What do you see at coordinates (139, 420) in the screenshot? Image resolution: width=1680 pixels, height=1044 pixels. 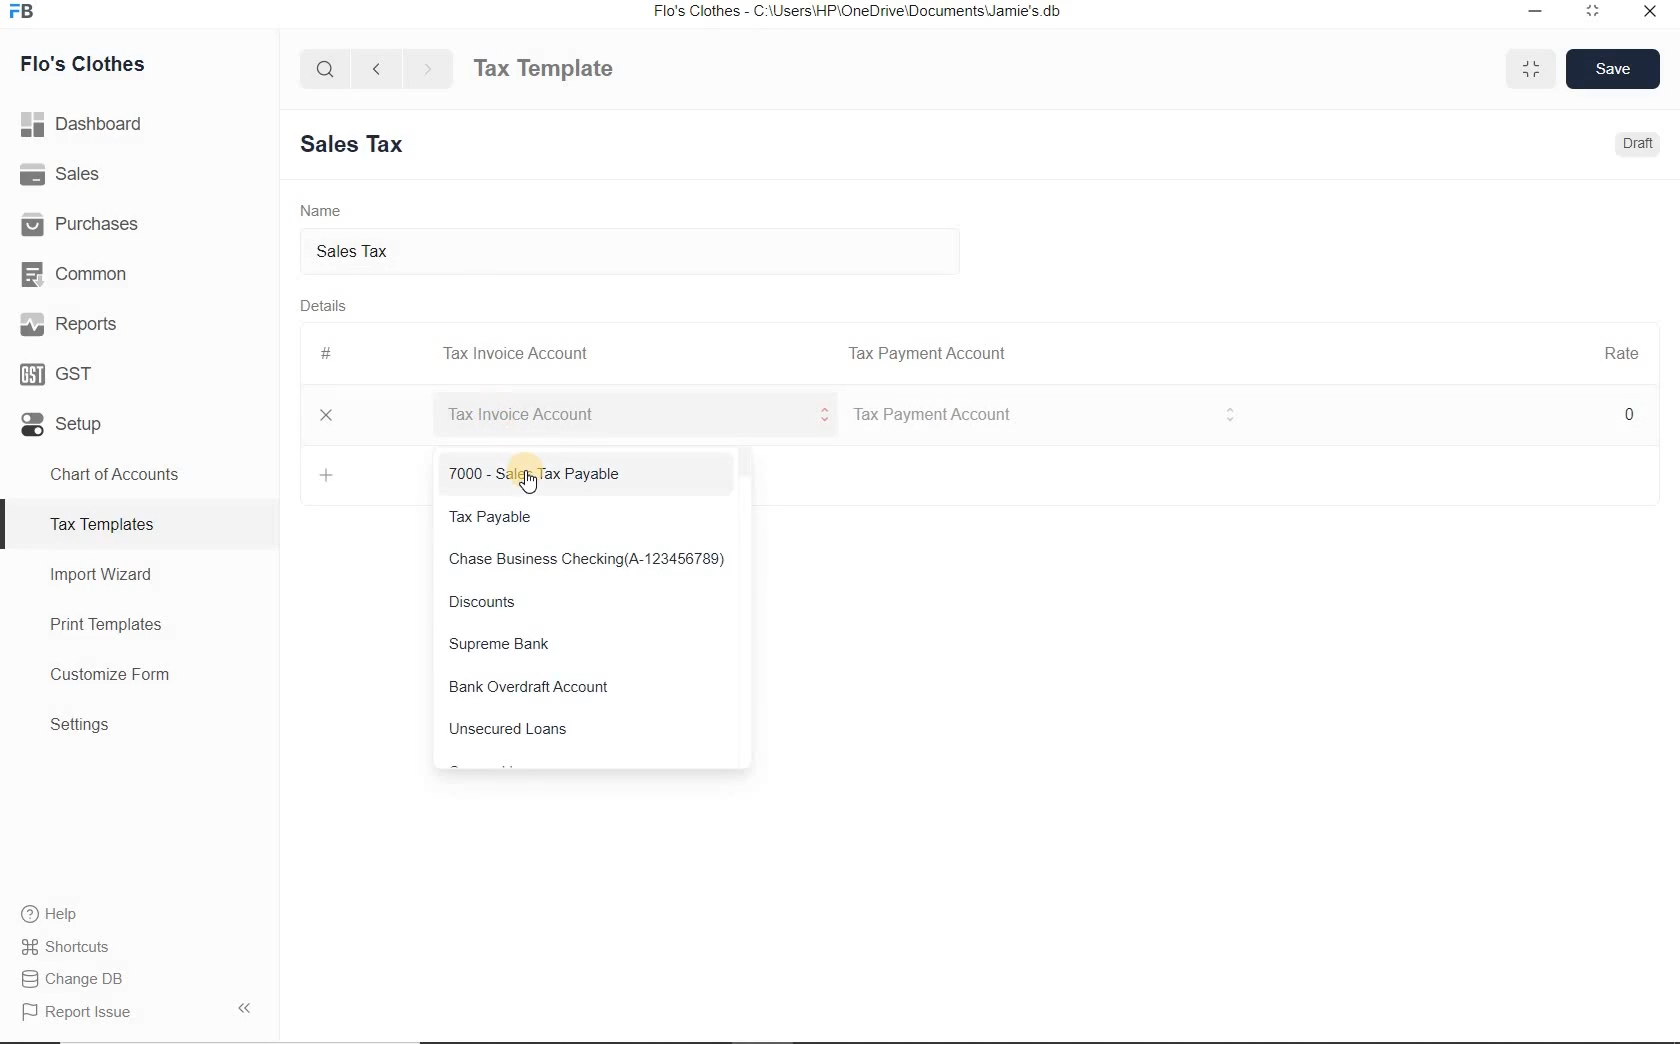 I see `Setup` at bounding box center [139, 420].